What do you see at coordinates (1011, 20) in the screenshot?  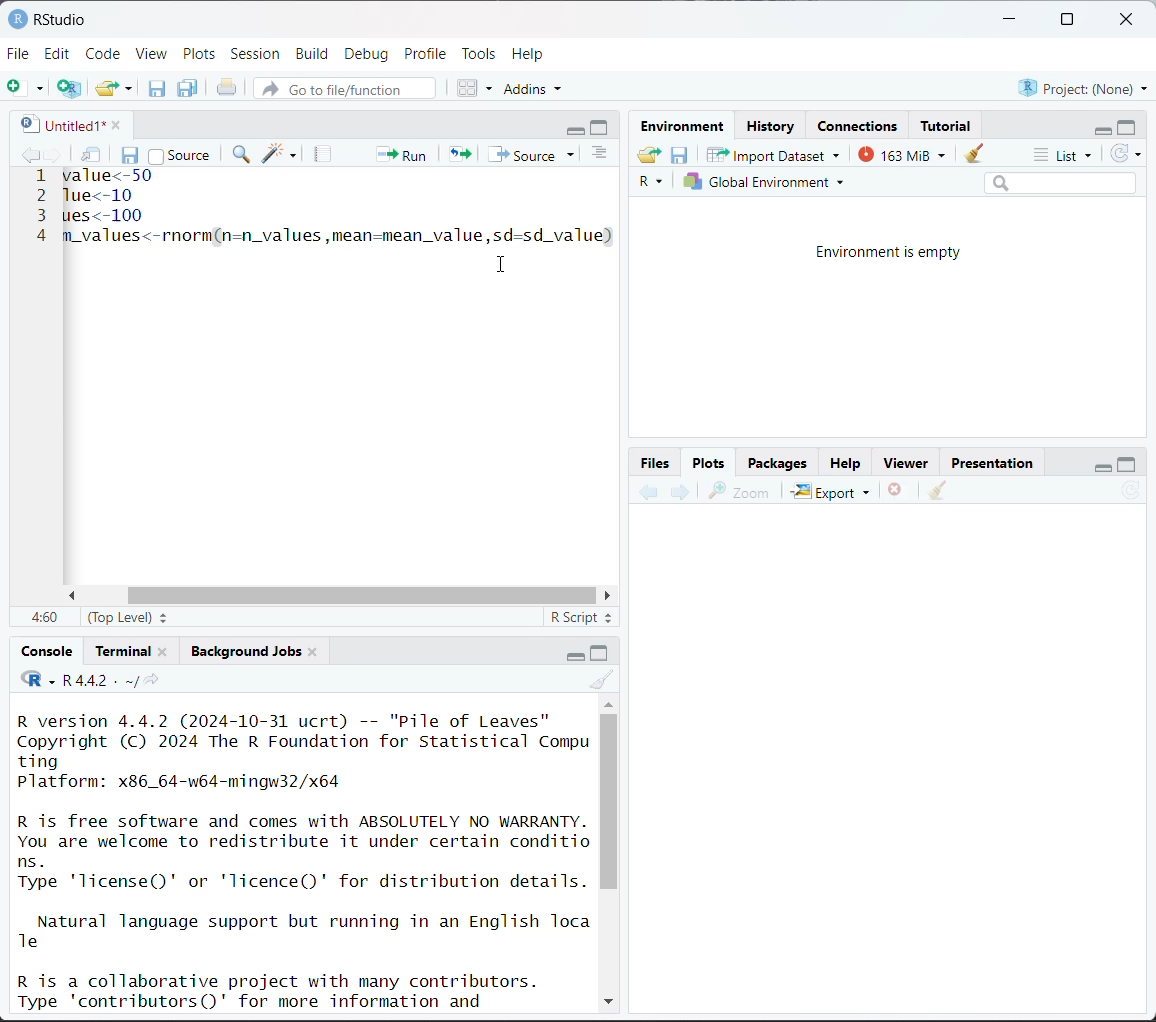 I see `minimize` at bounding box center [1011, 20].